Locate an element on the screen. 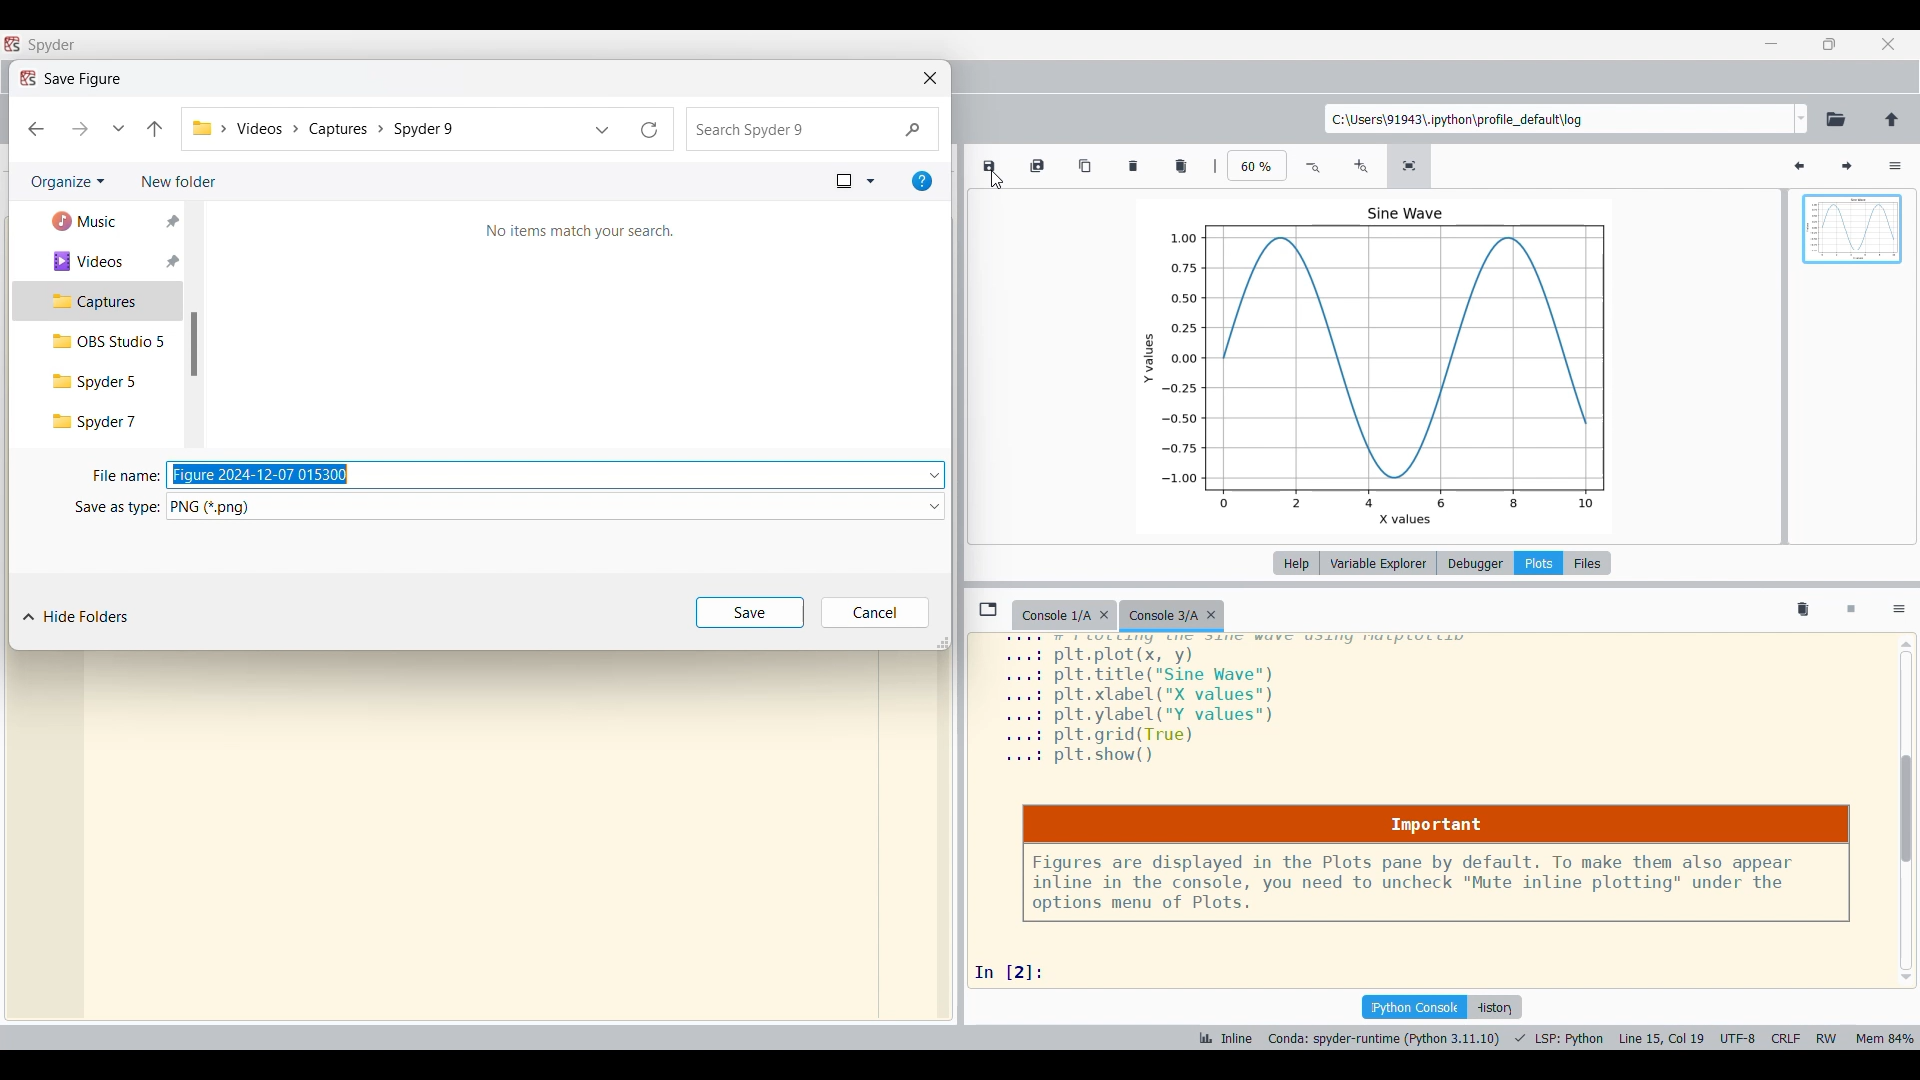  Previous locations is located at coordinates (602, 129).